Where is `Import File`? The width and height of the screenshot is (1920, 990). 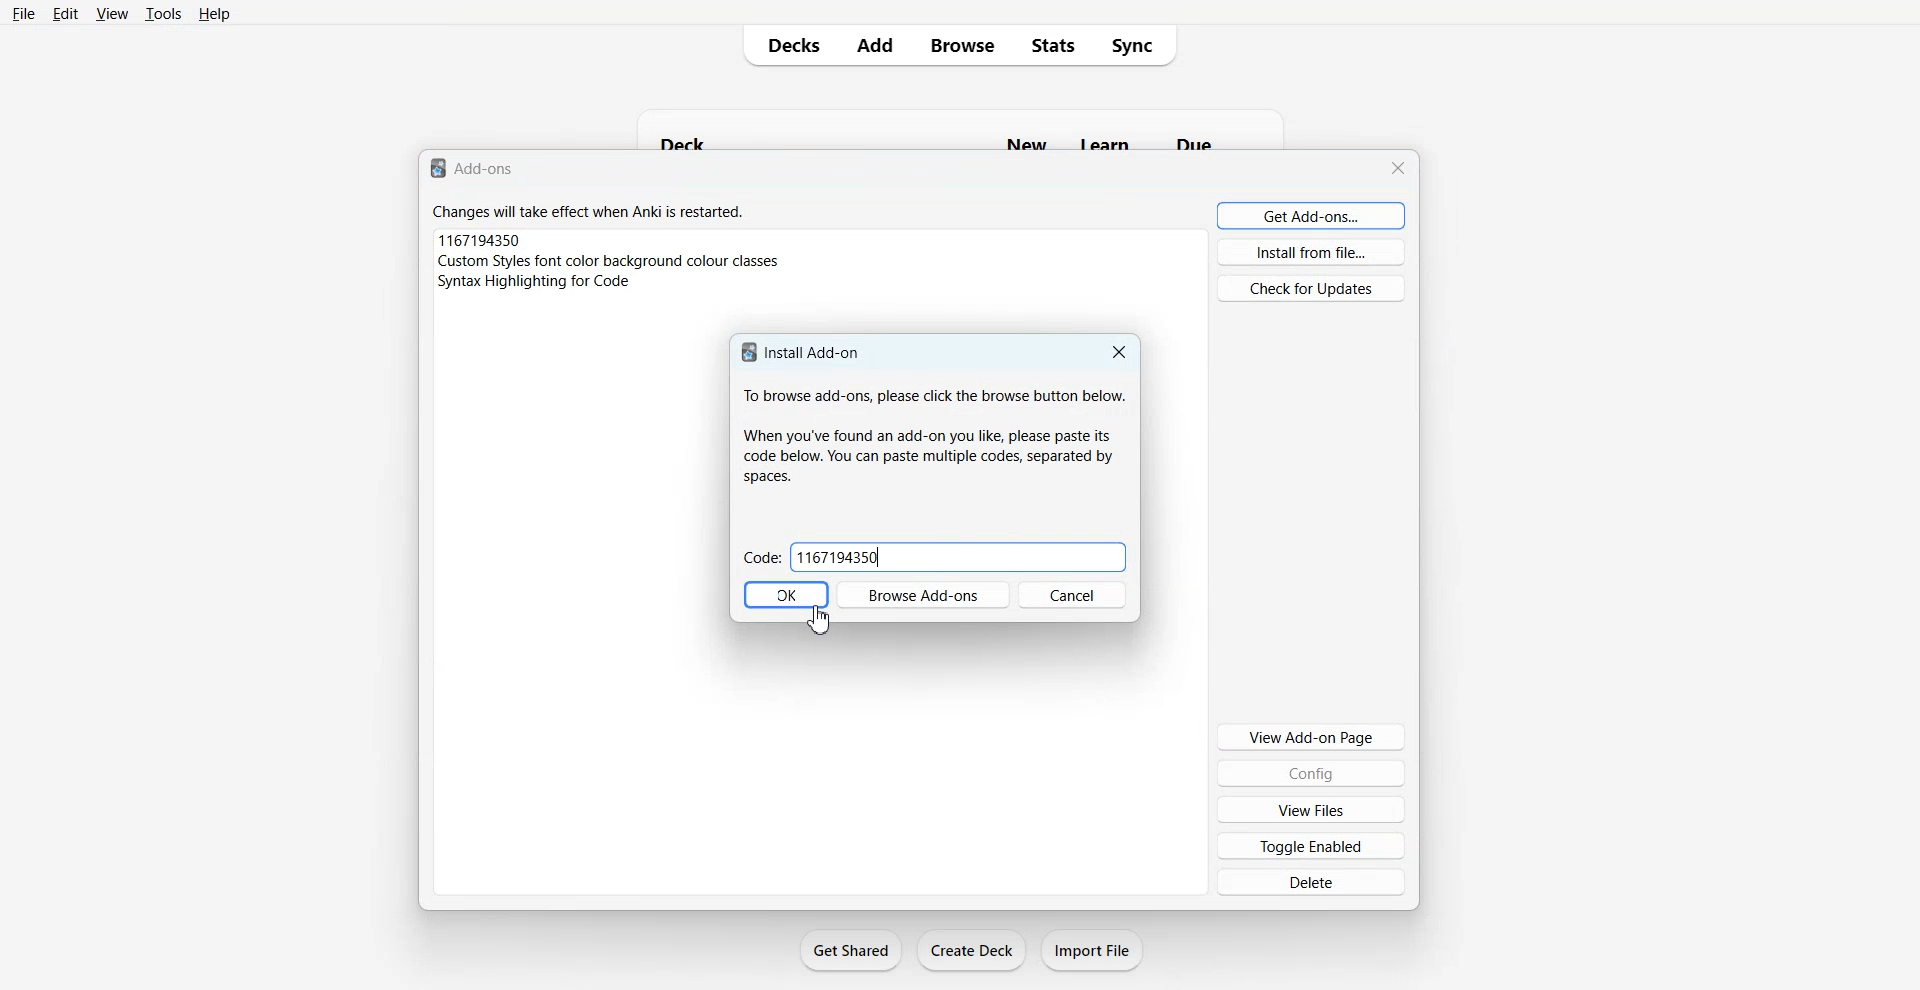 Import File is located at coordinates (1093, 950).